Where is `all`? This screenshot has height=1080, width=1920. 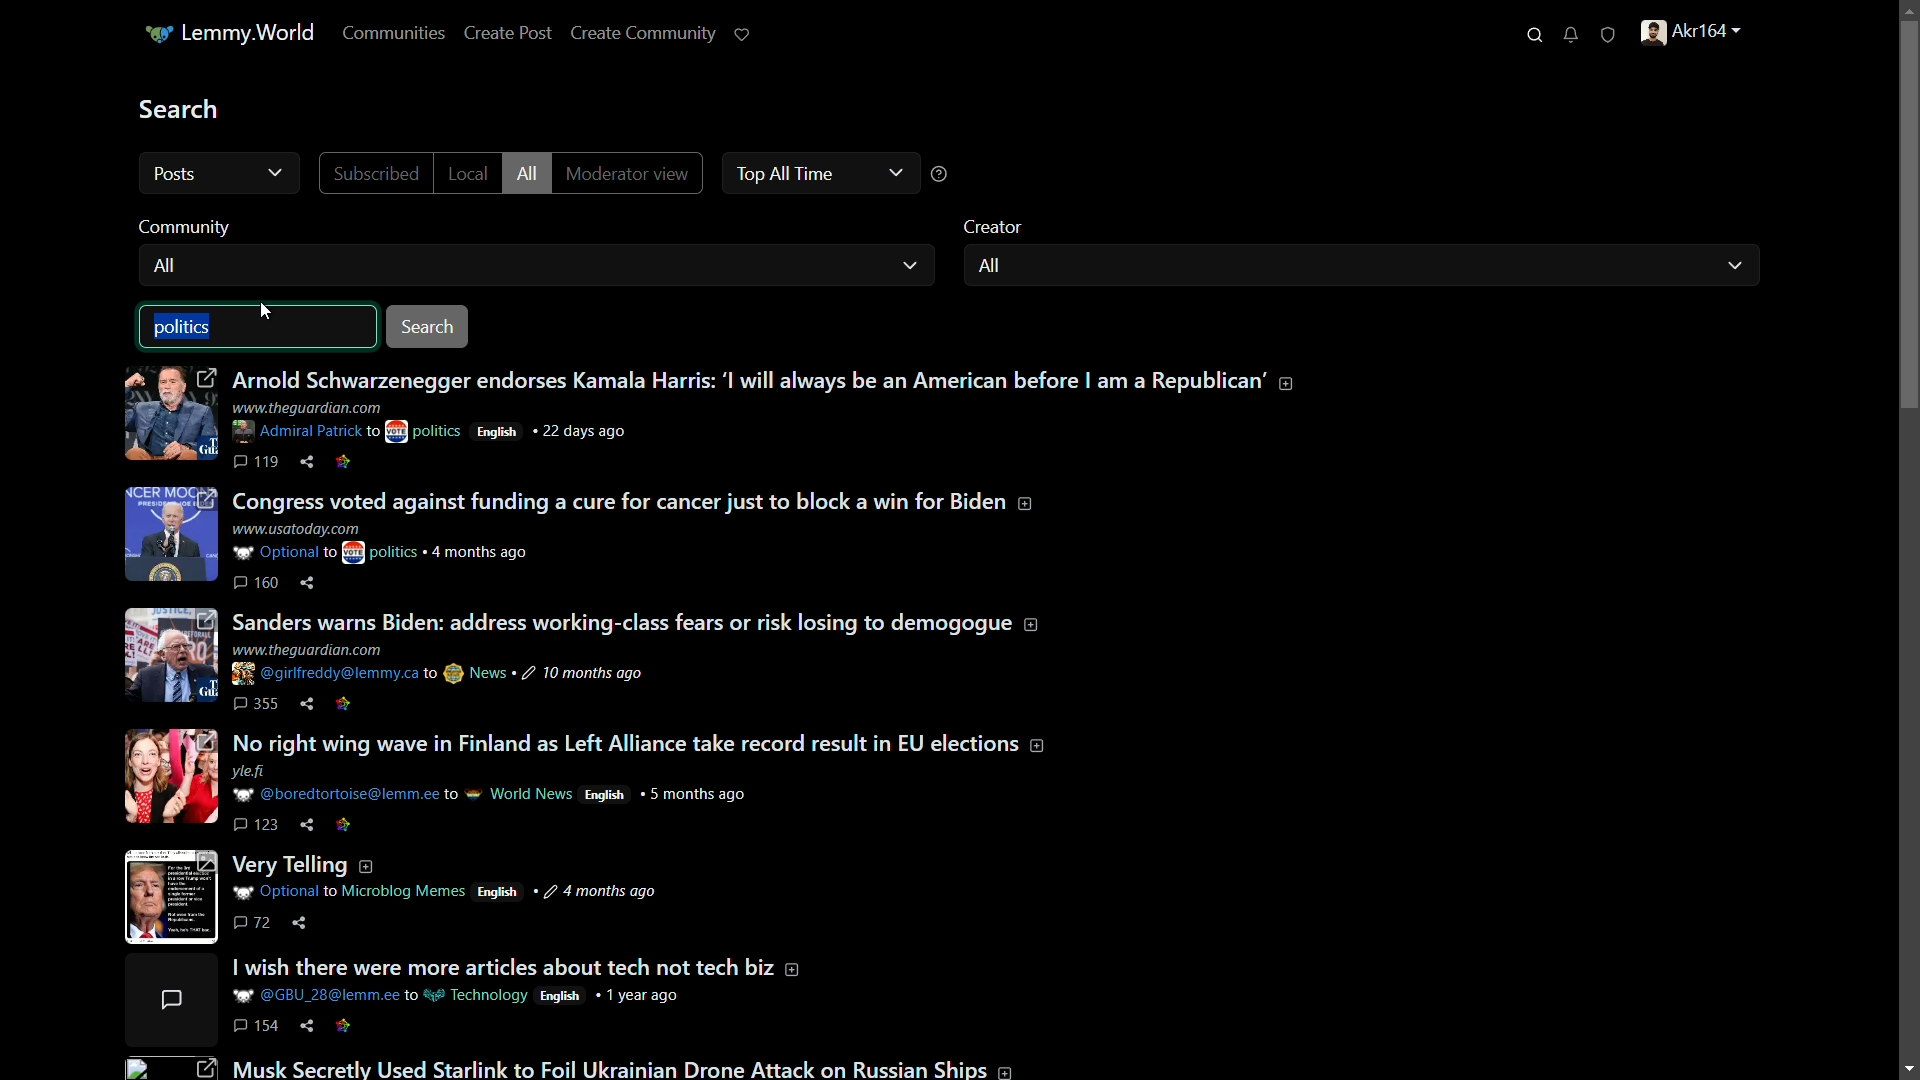 all is located at coordinates (178, 173).